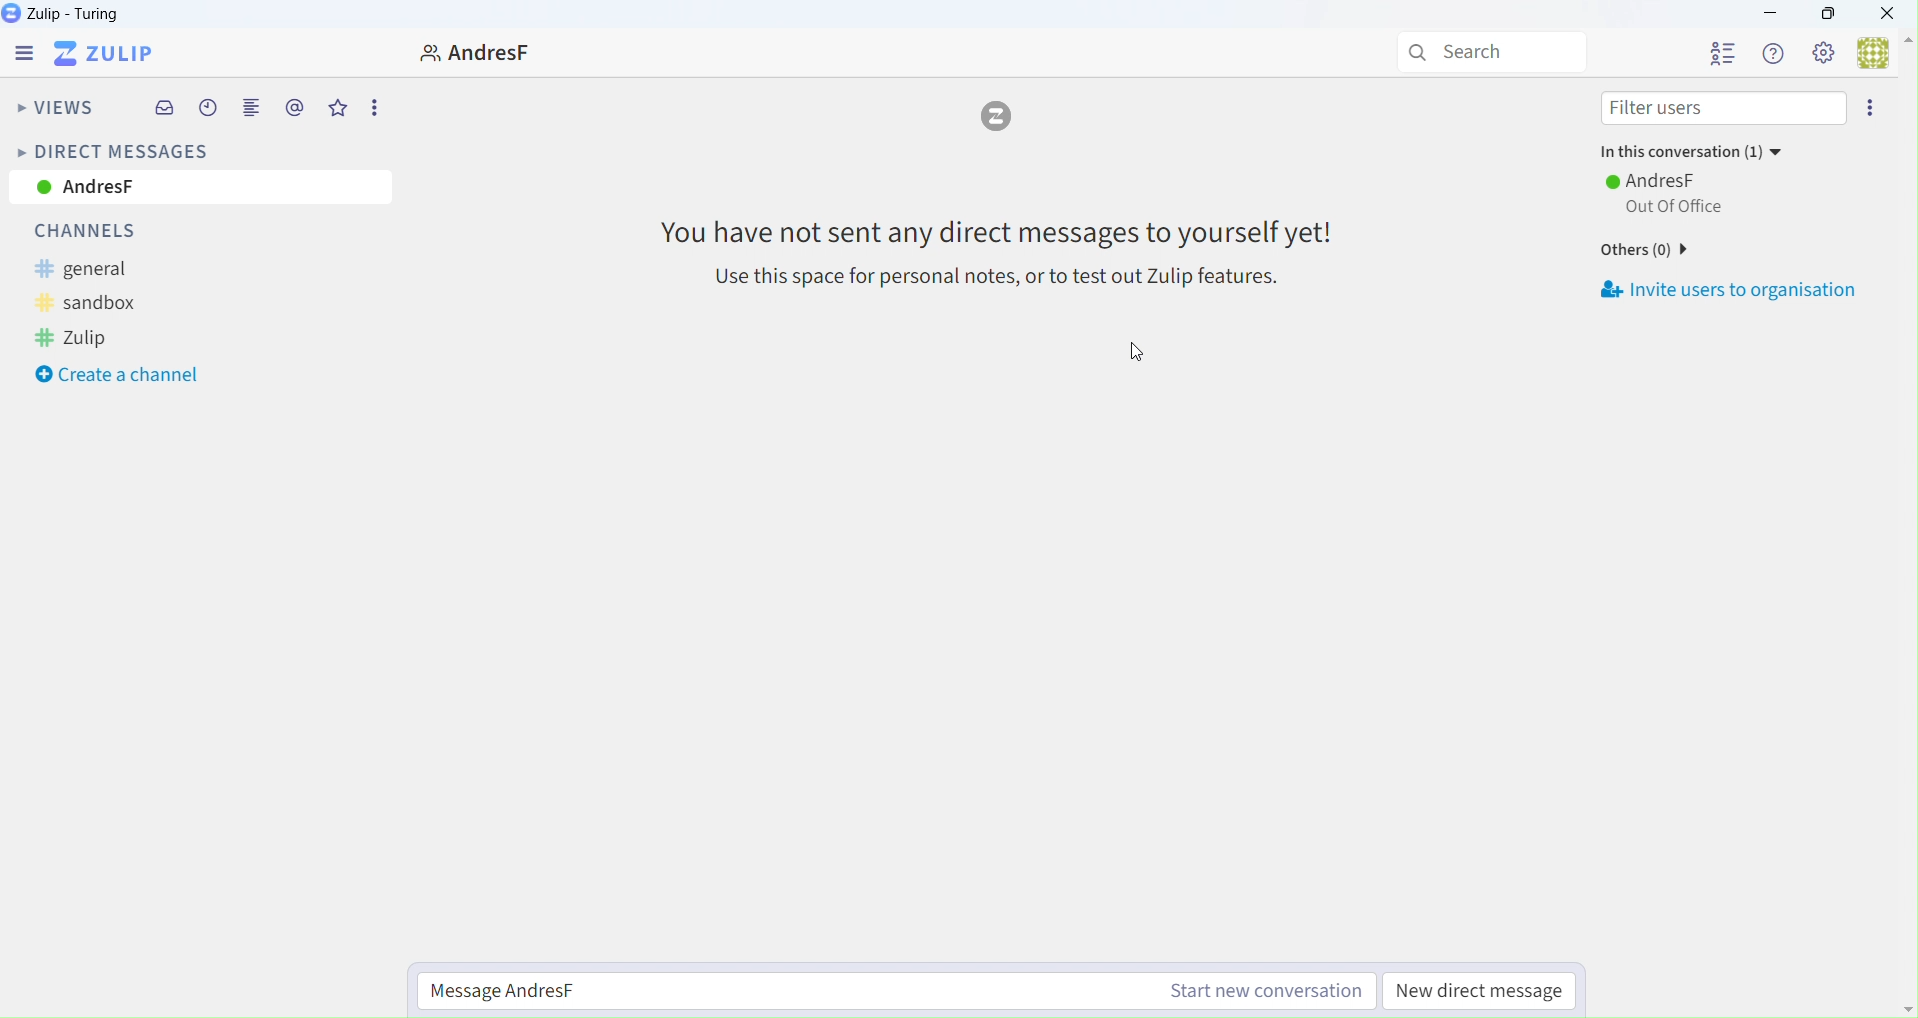  Describe the element at coordinates (97, 270) in the screenshot. I see `general` at that location.